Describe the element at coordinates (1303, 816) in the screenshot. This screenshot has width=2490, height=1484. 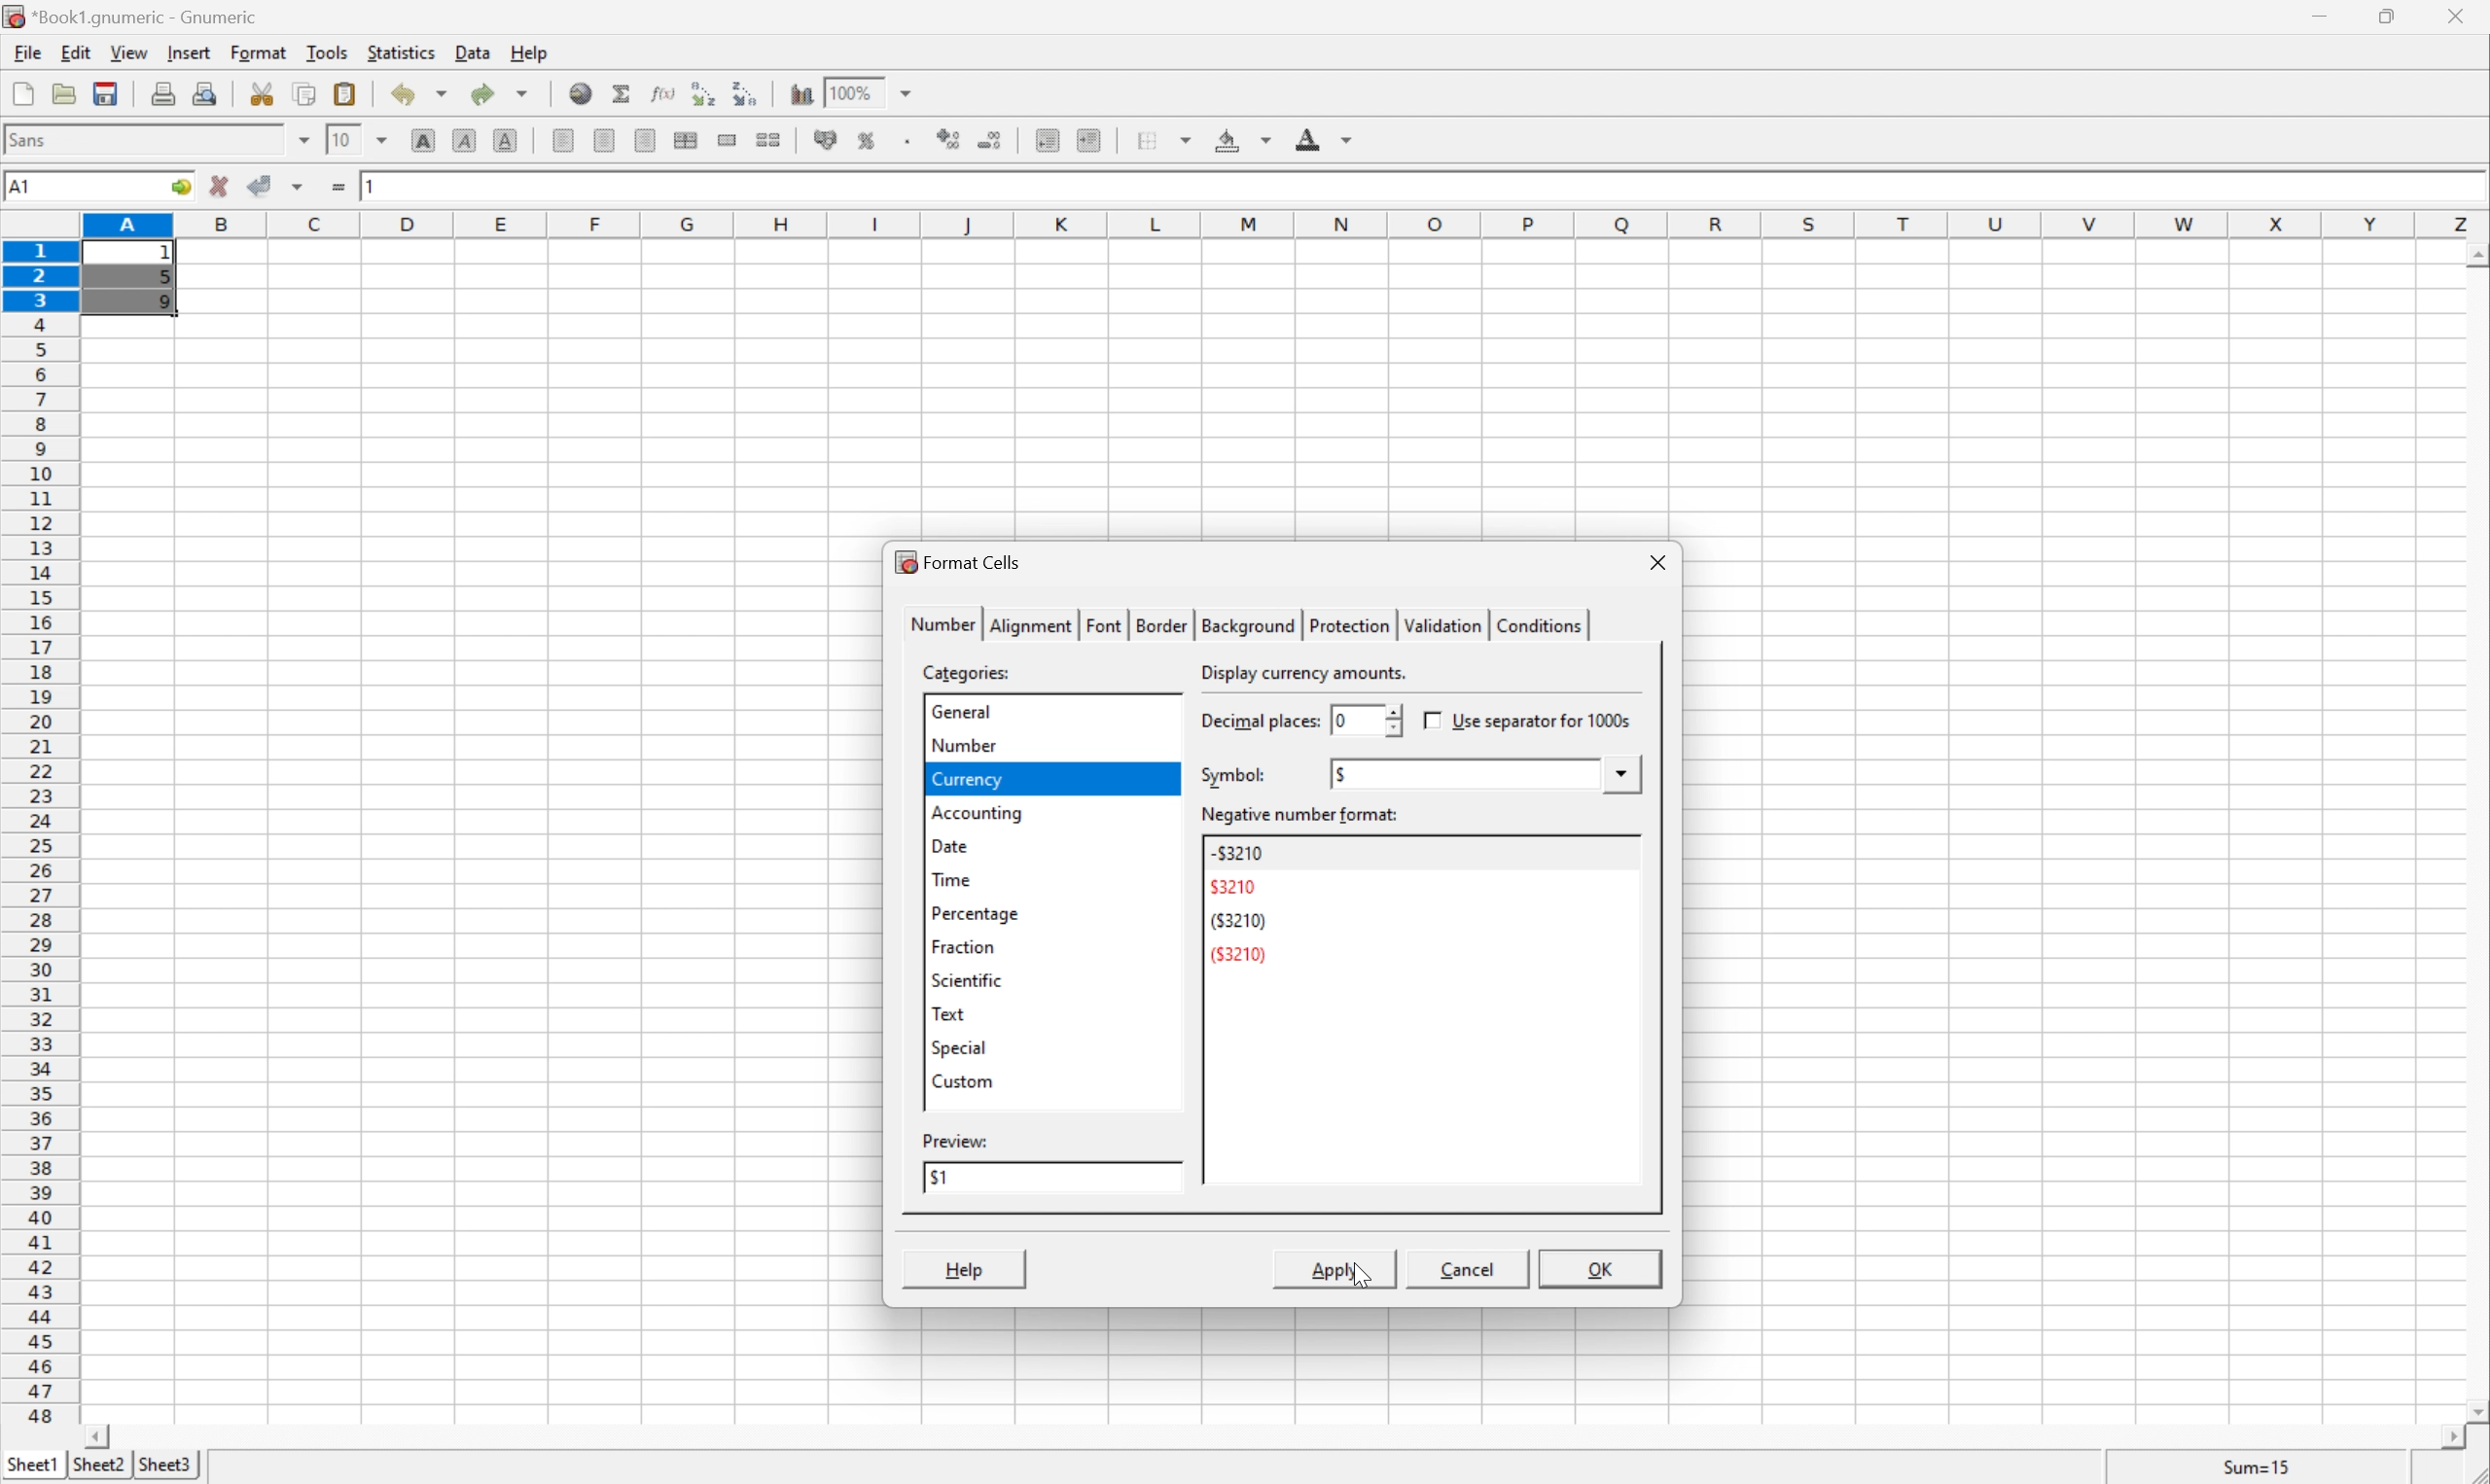
I see `negative number format` at that location.